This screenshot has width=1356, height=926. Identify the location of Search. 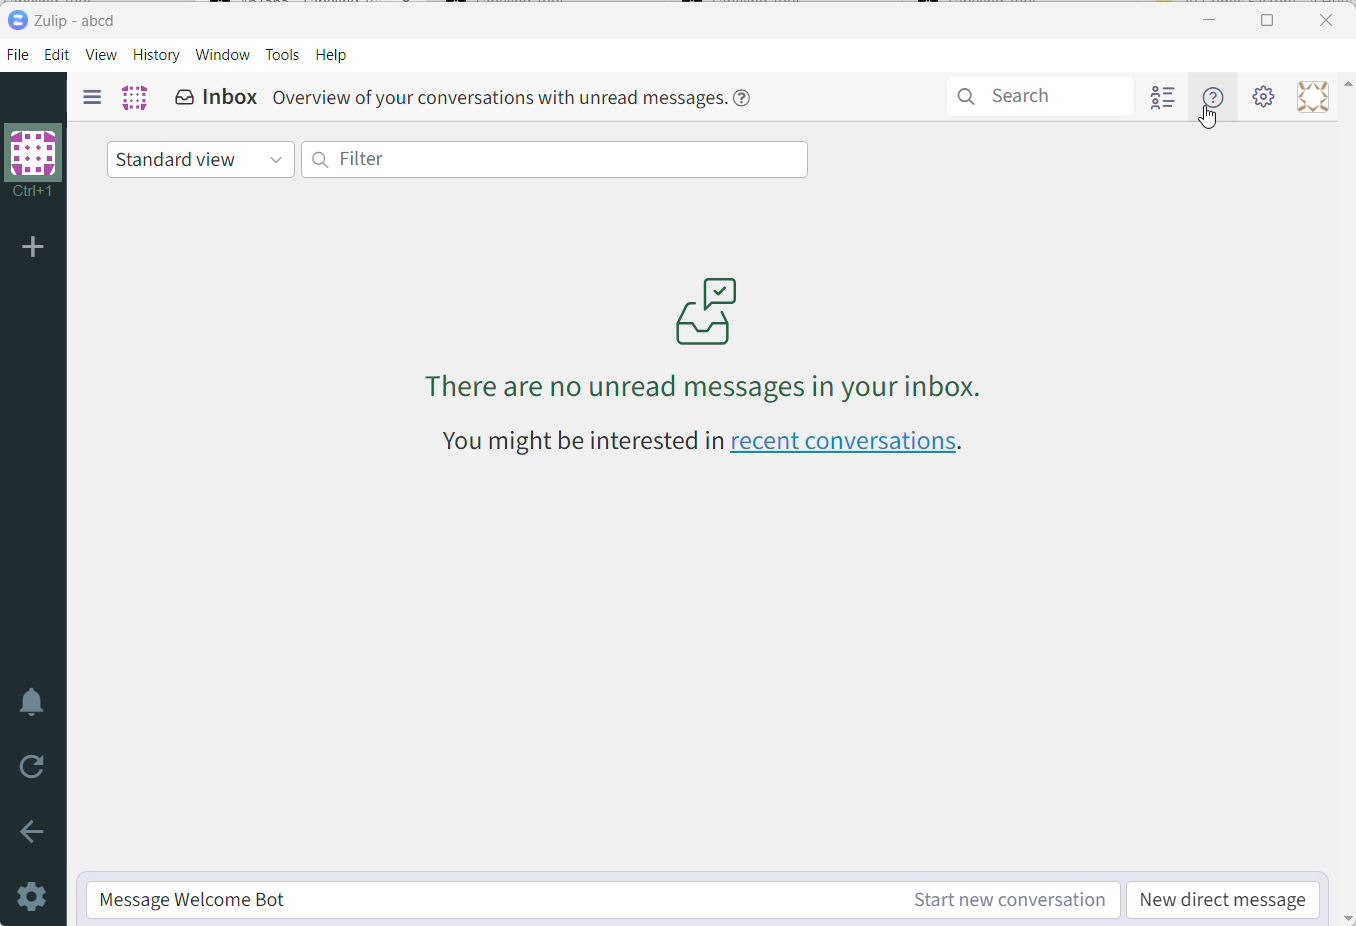
(1042, 95).